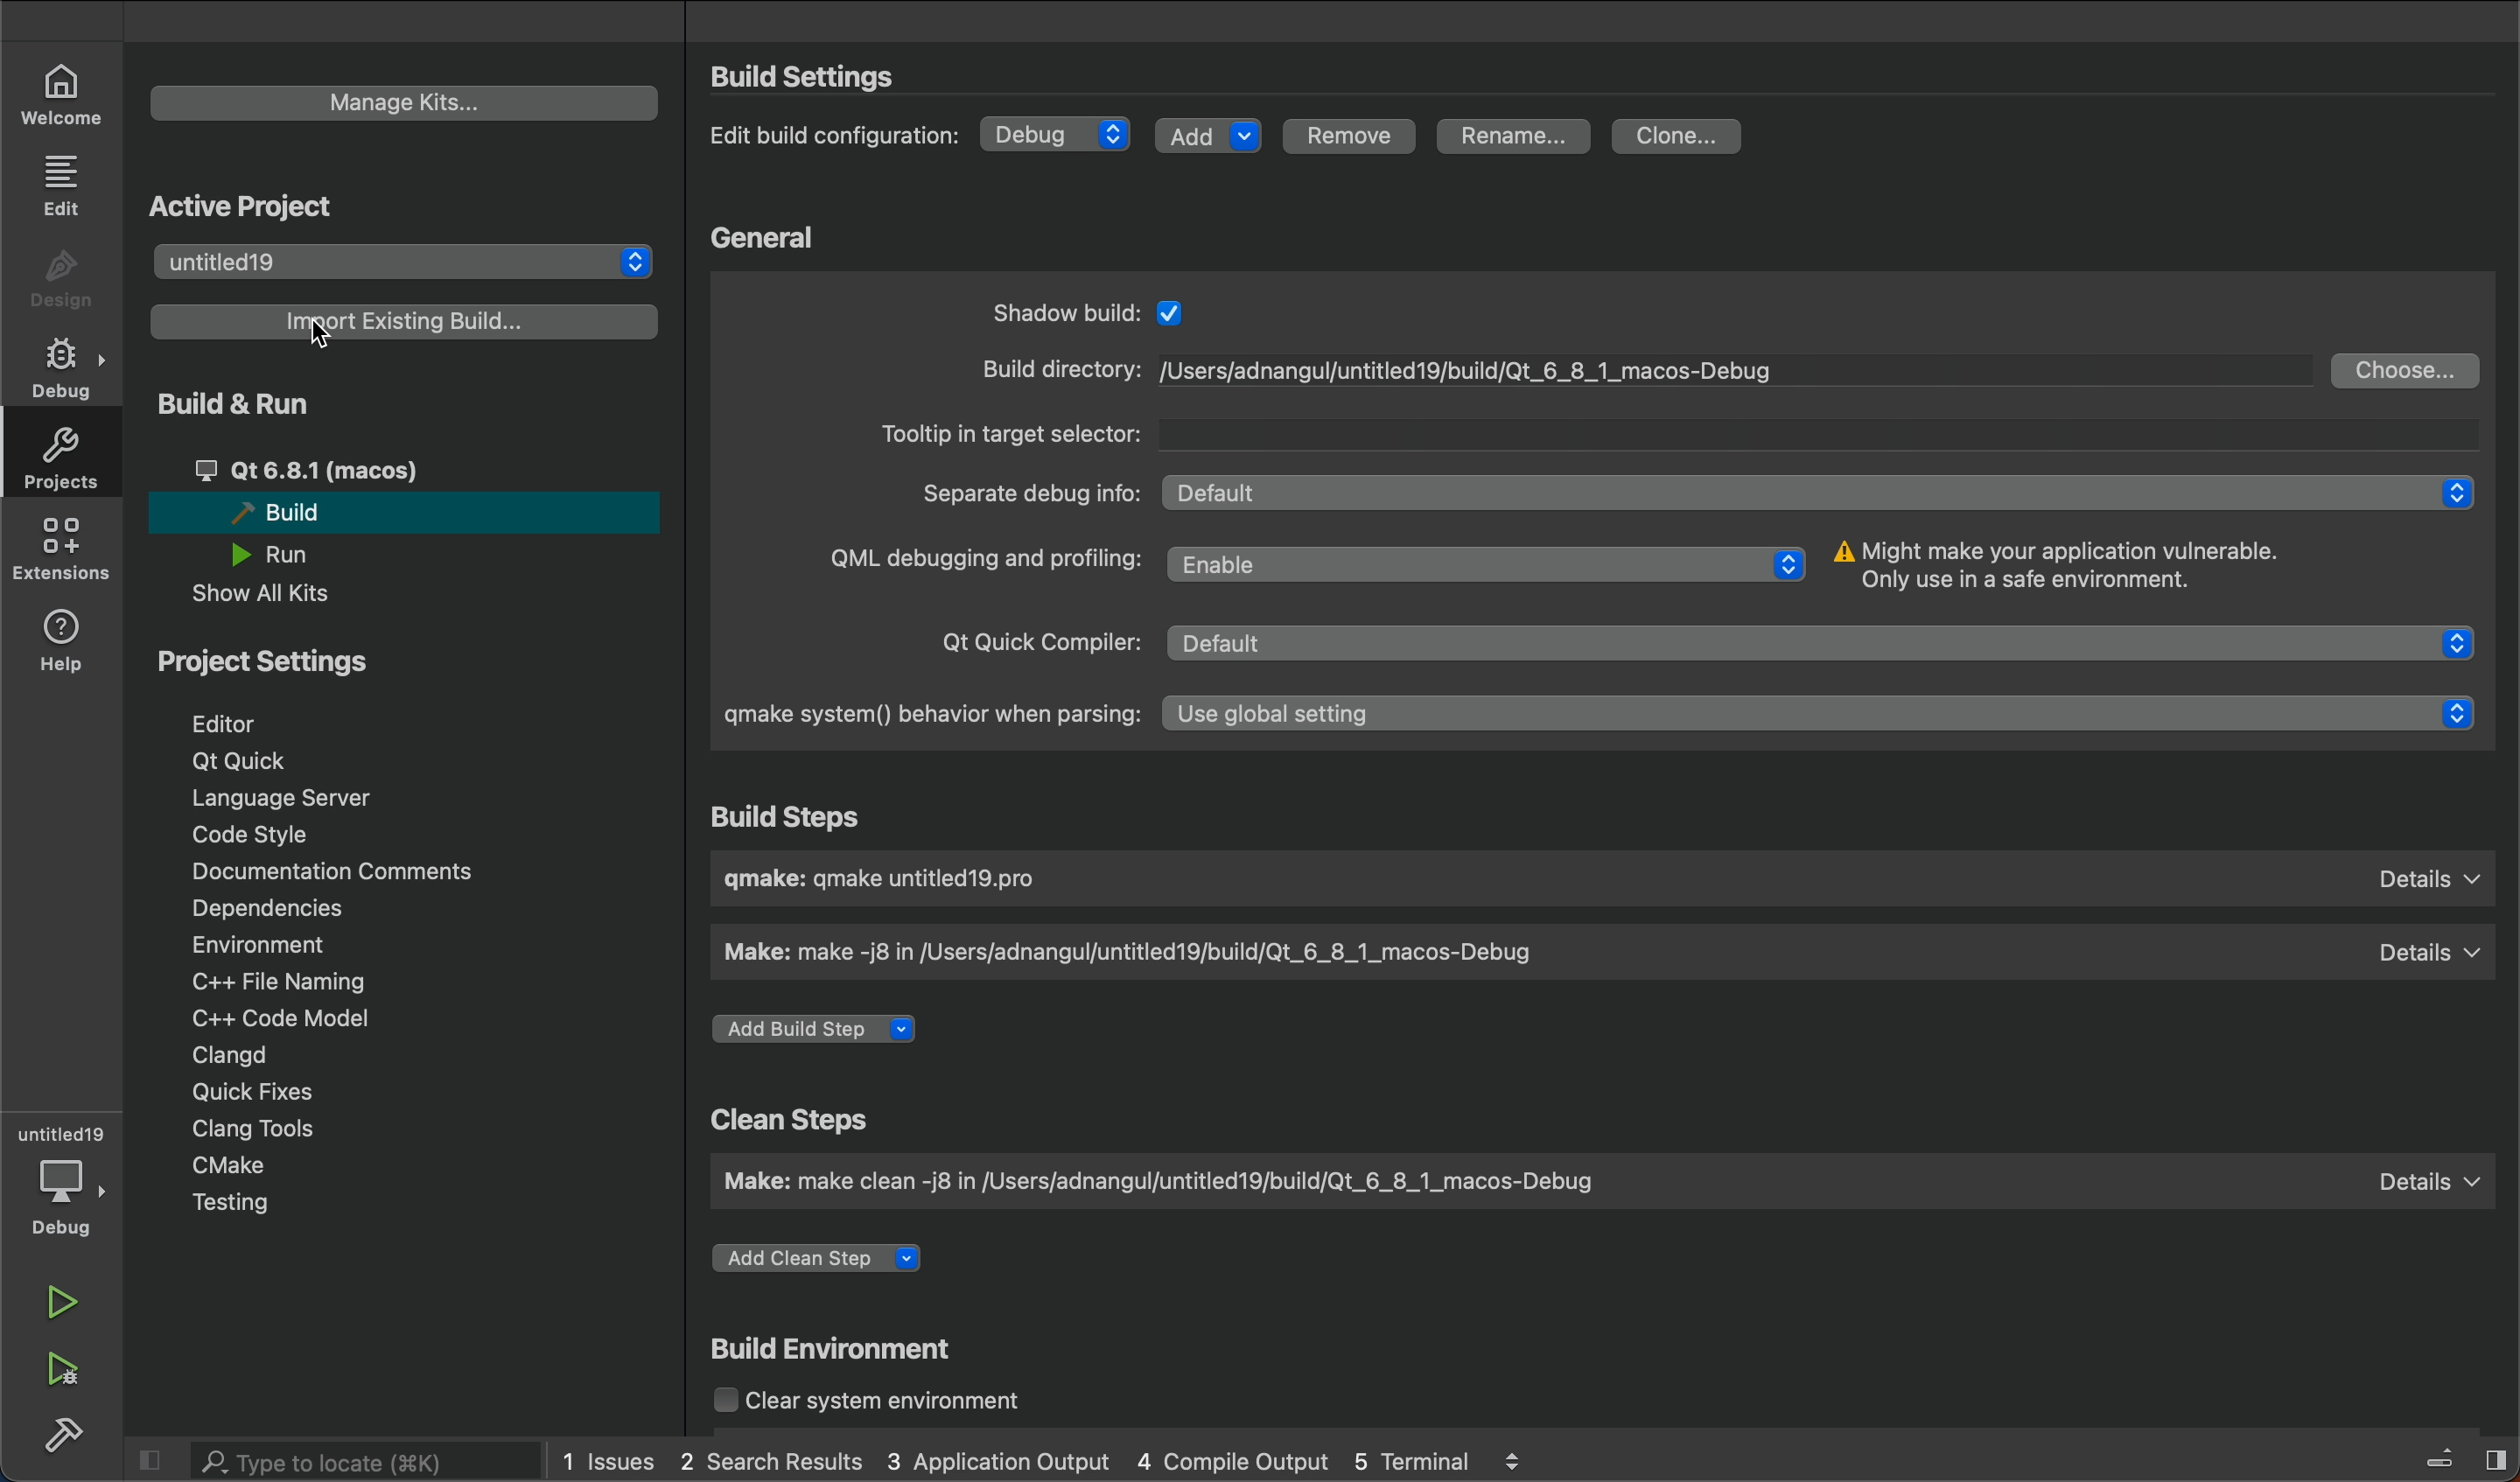 This screenshot has height=1482, width=2520. Describe the element at coordinates (245, 762) in the screenshot. I see `qt quick` at that location.